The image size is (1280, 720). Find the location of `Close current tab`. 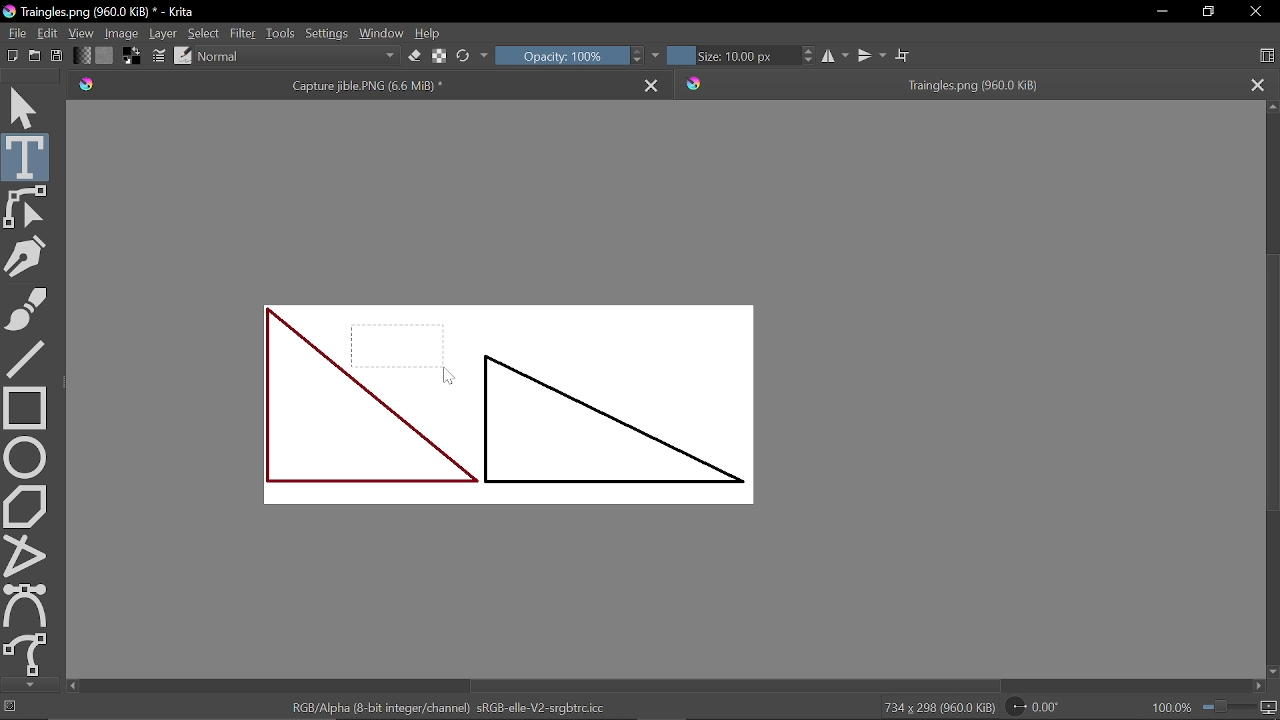

Close current tab is located at coordinates (654, 83).